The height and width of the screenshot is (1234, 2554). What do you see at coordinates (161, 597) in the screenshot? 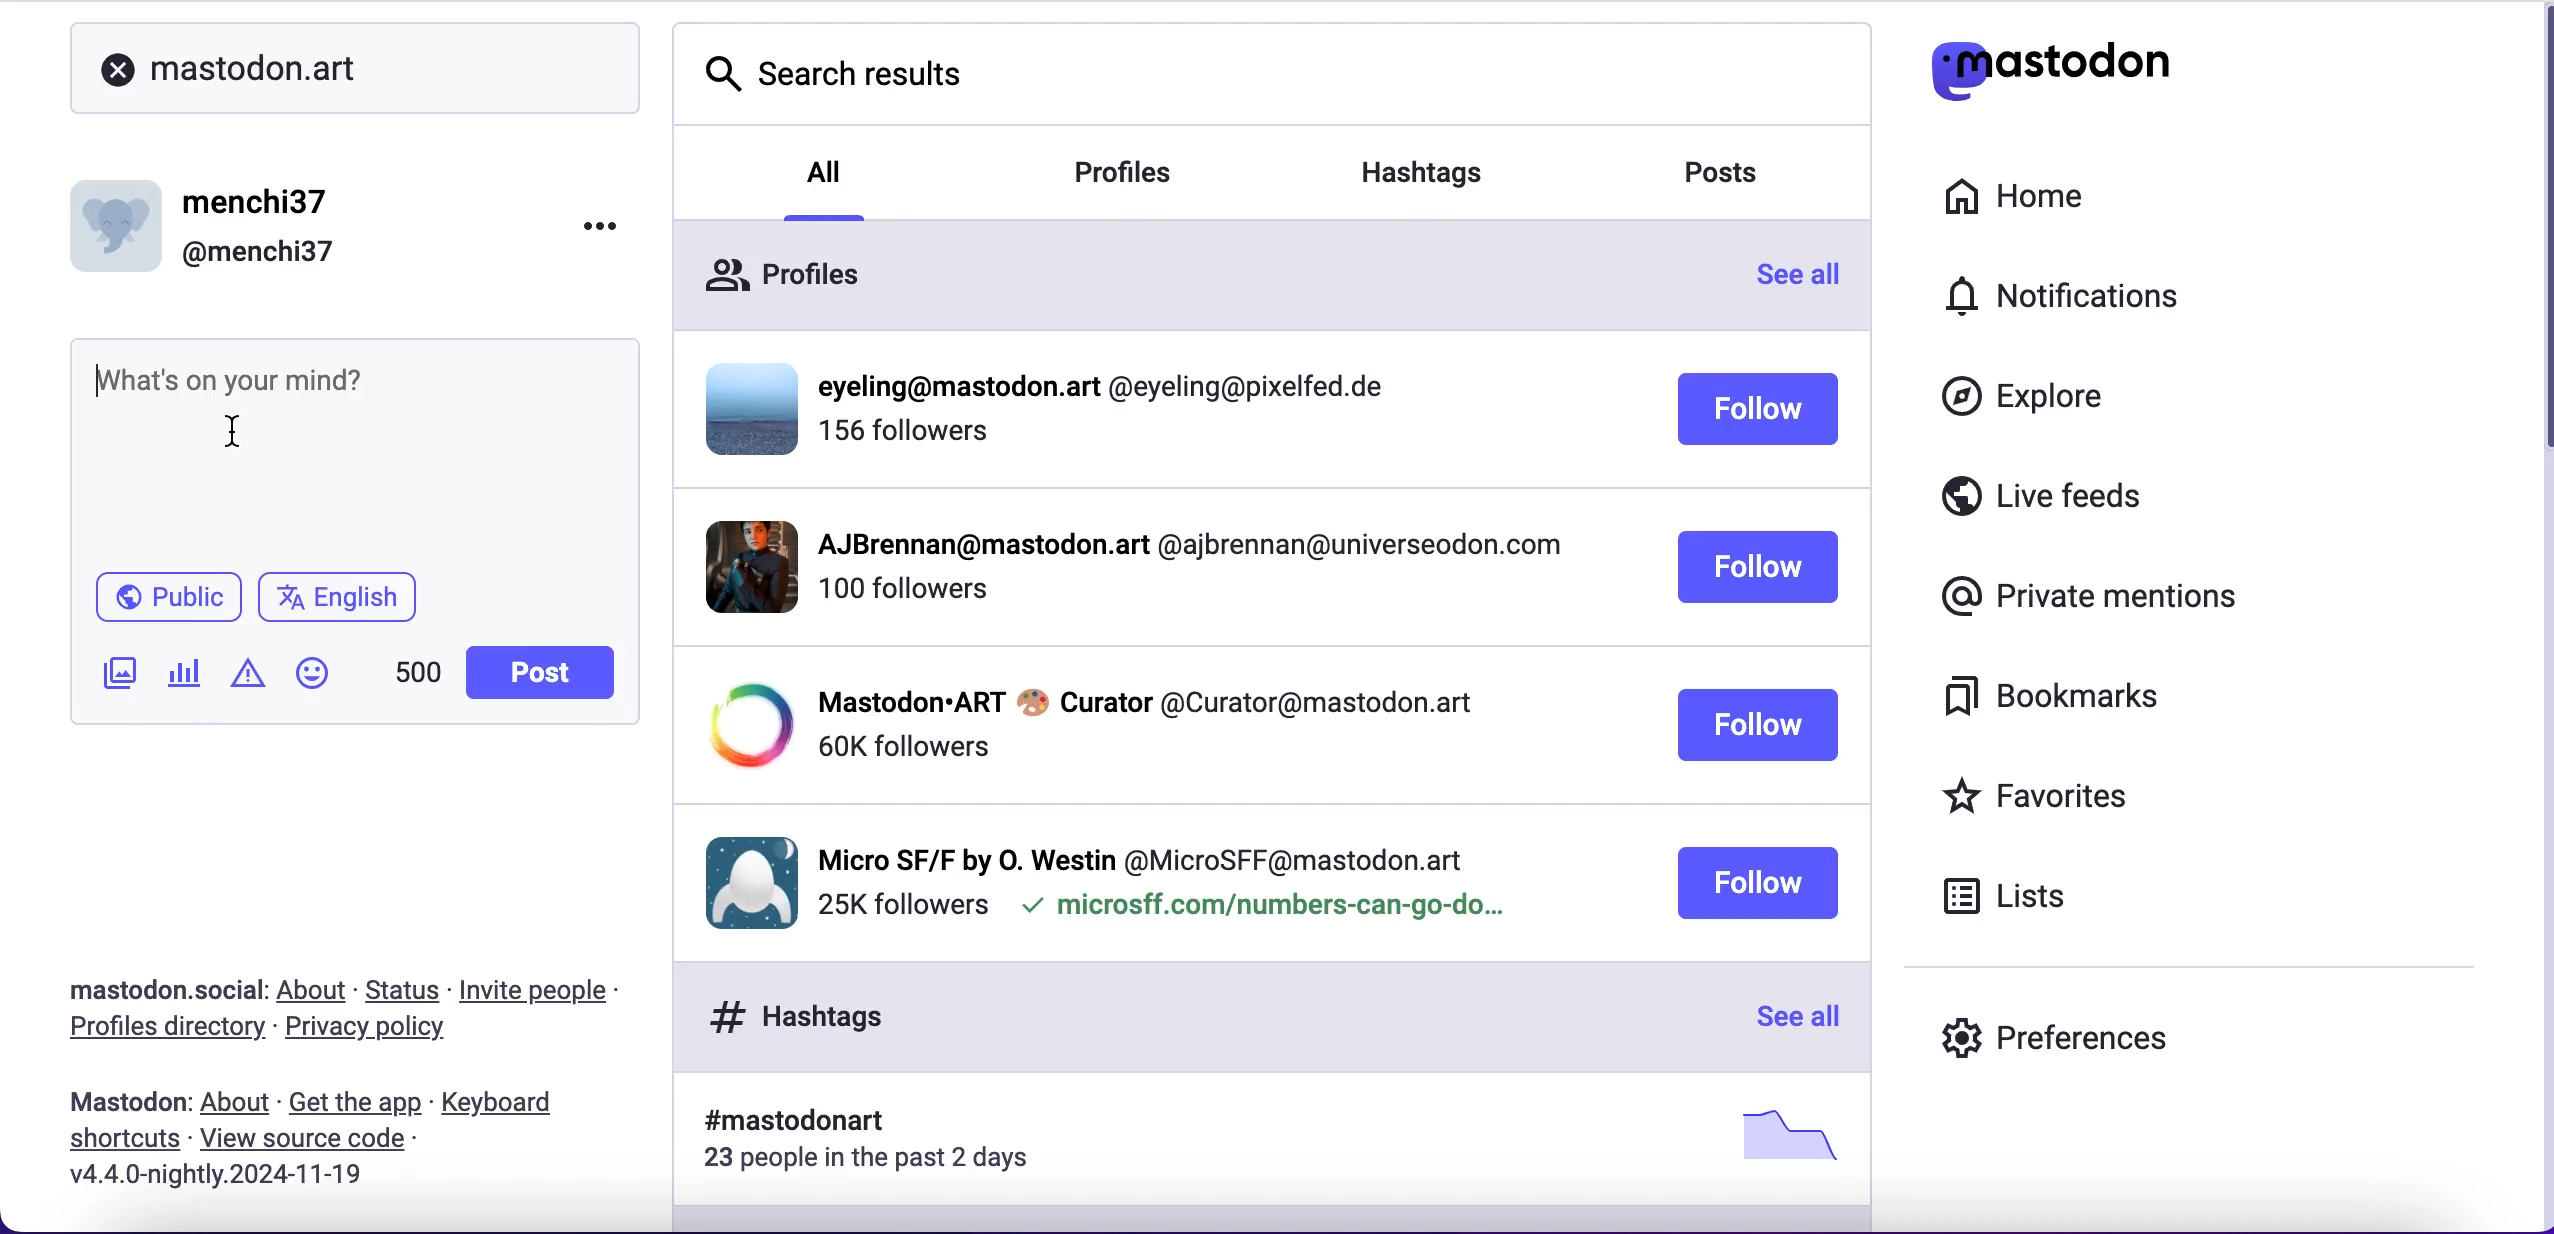
I see `public` at bounding box center [161, 597].